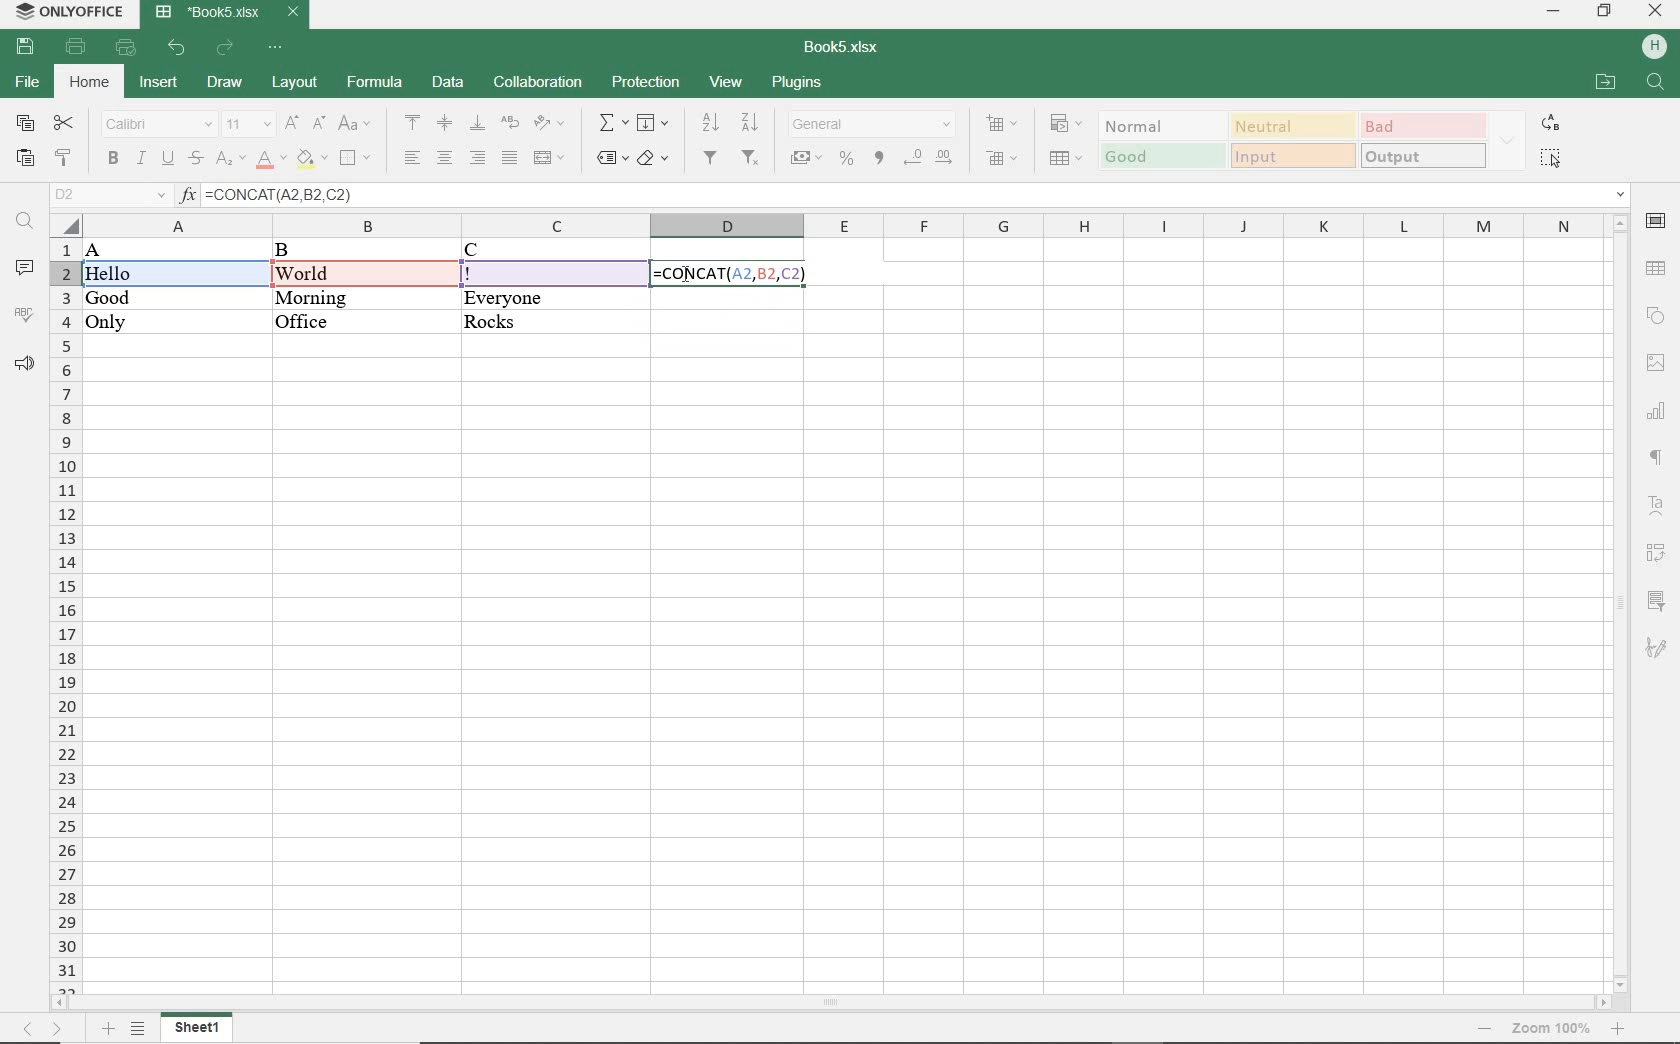 This screenshot has height=1044, width=1680. What do you see at coordinates (446, 158) in the screenshot?
I see `ALIGN CENTER` at bounding box center [446, 158].